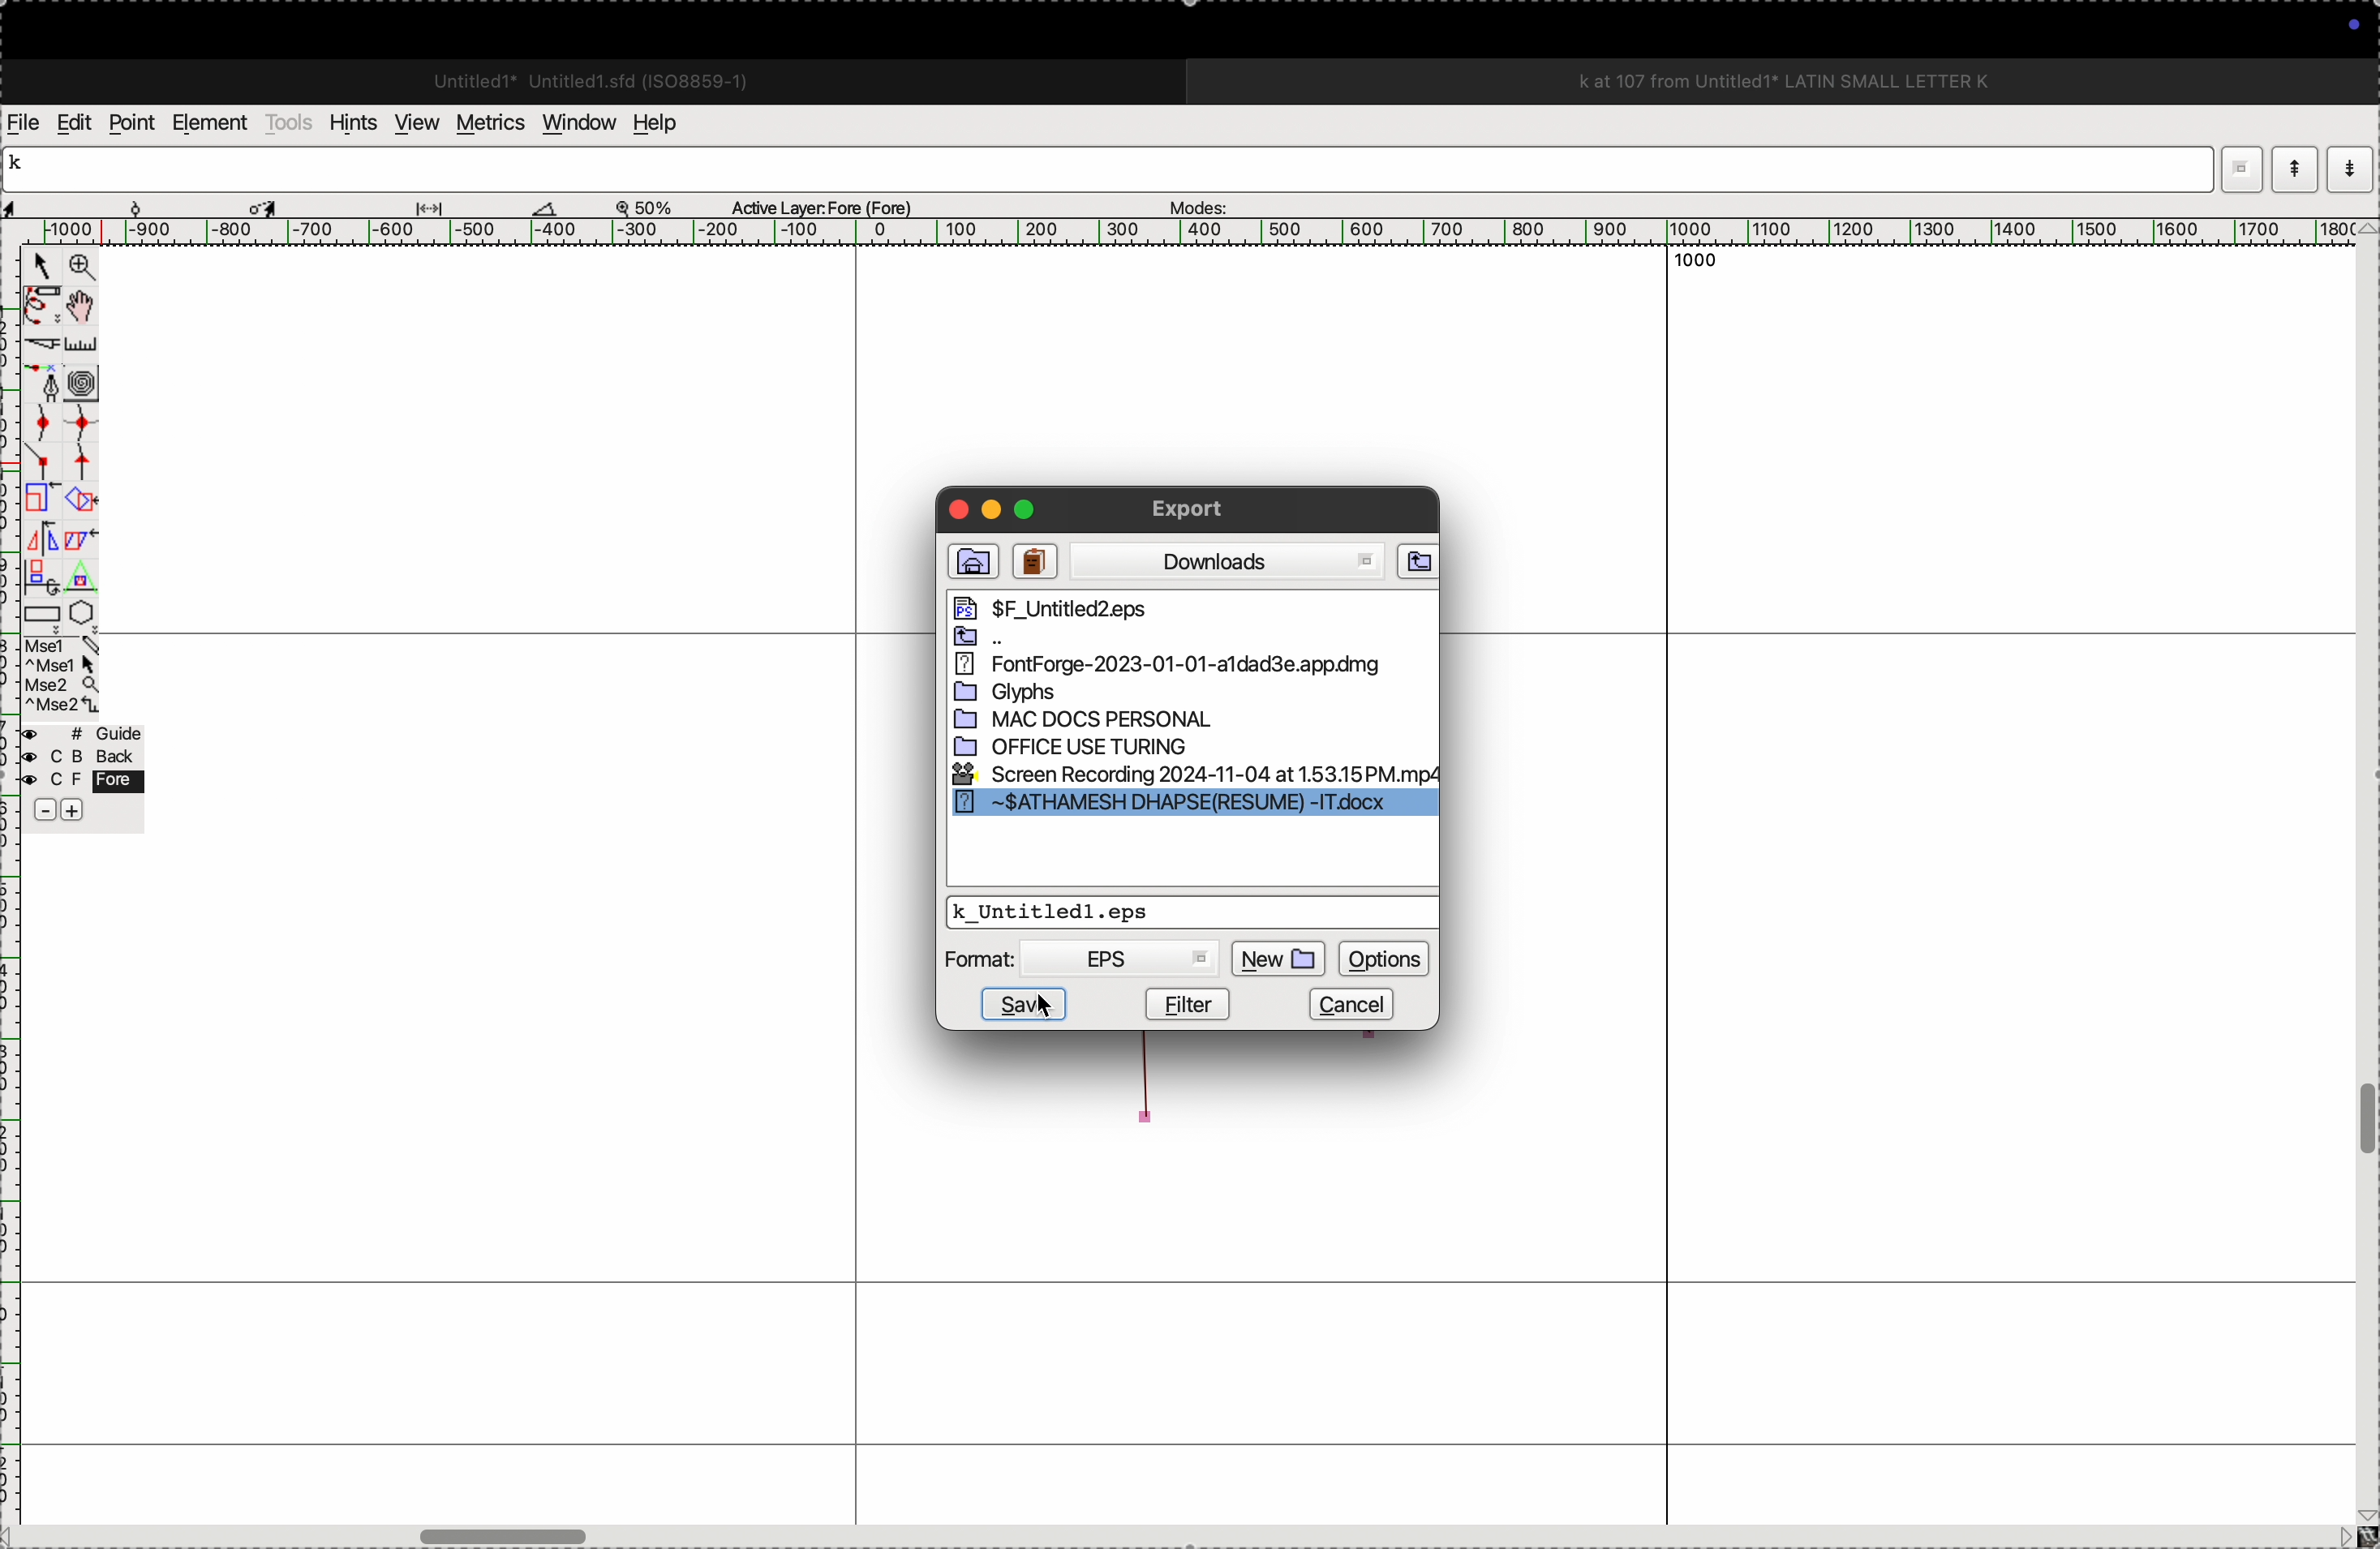 The image size is (2380, 1549). Describe the element at coordinates (101, 380) in the screenshot. I see `cirlcels` at that location.